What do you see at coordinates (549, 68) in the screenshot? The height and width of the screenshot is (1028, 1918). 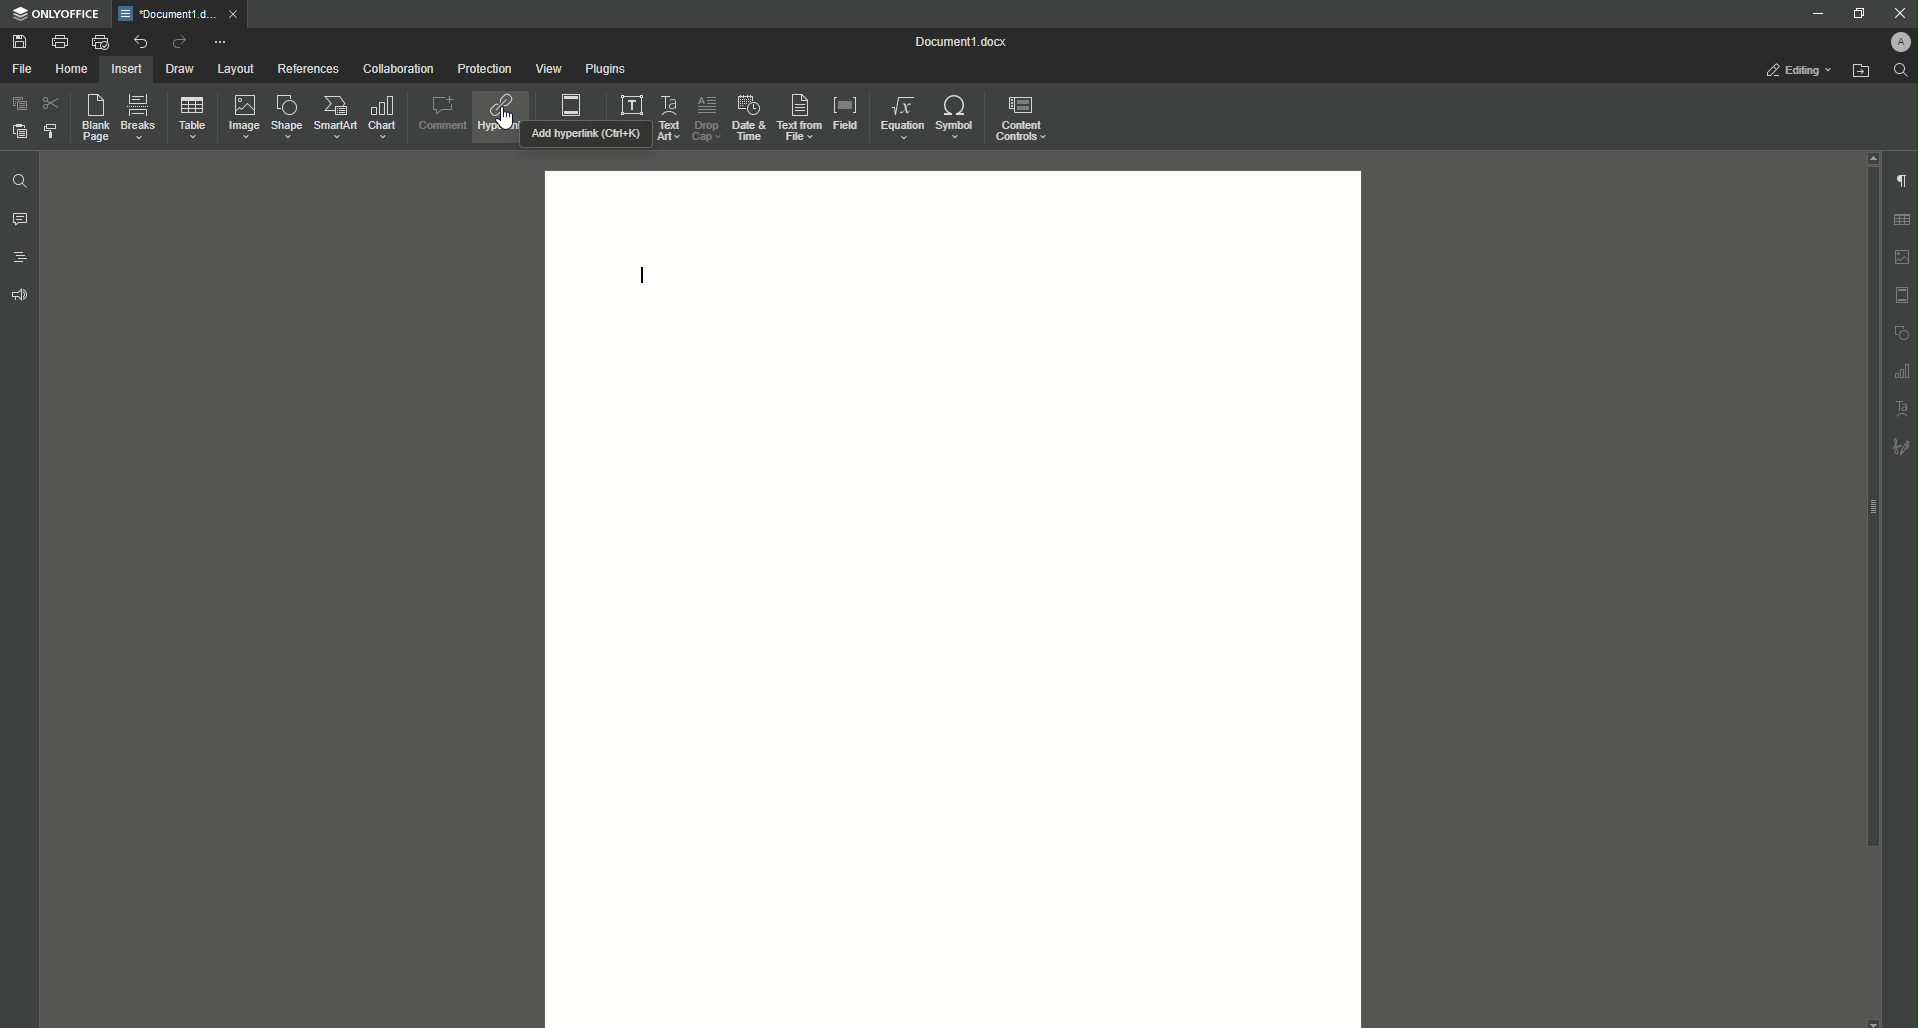 I see `View` at bounding box center [549, 68].